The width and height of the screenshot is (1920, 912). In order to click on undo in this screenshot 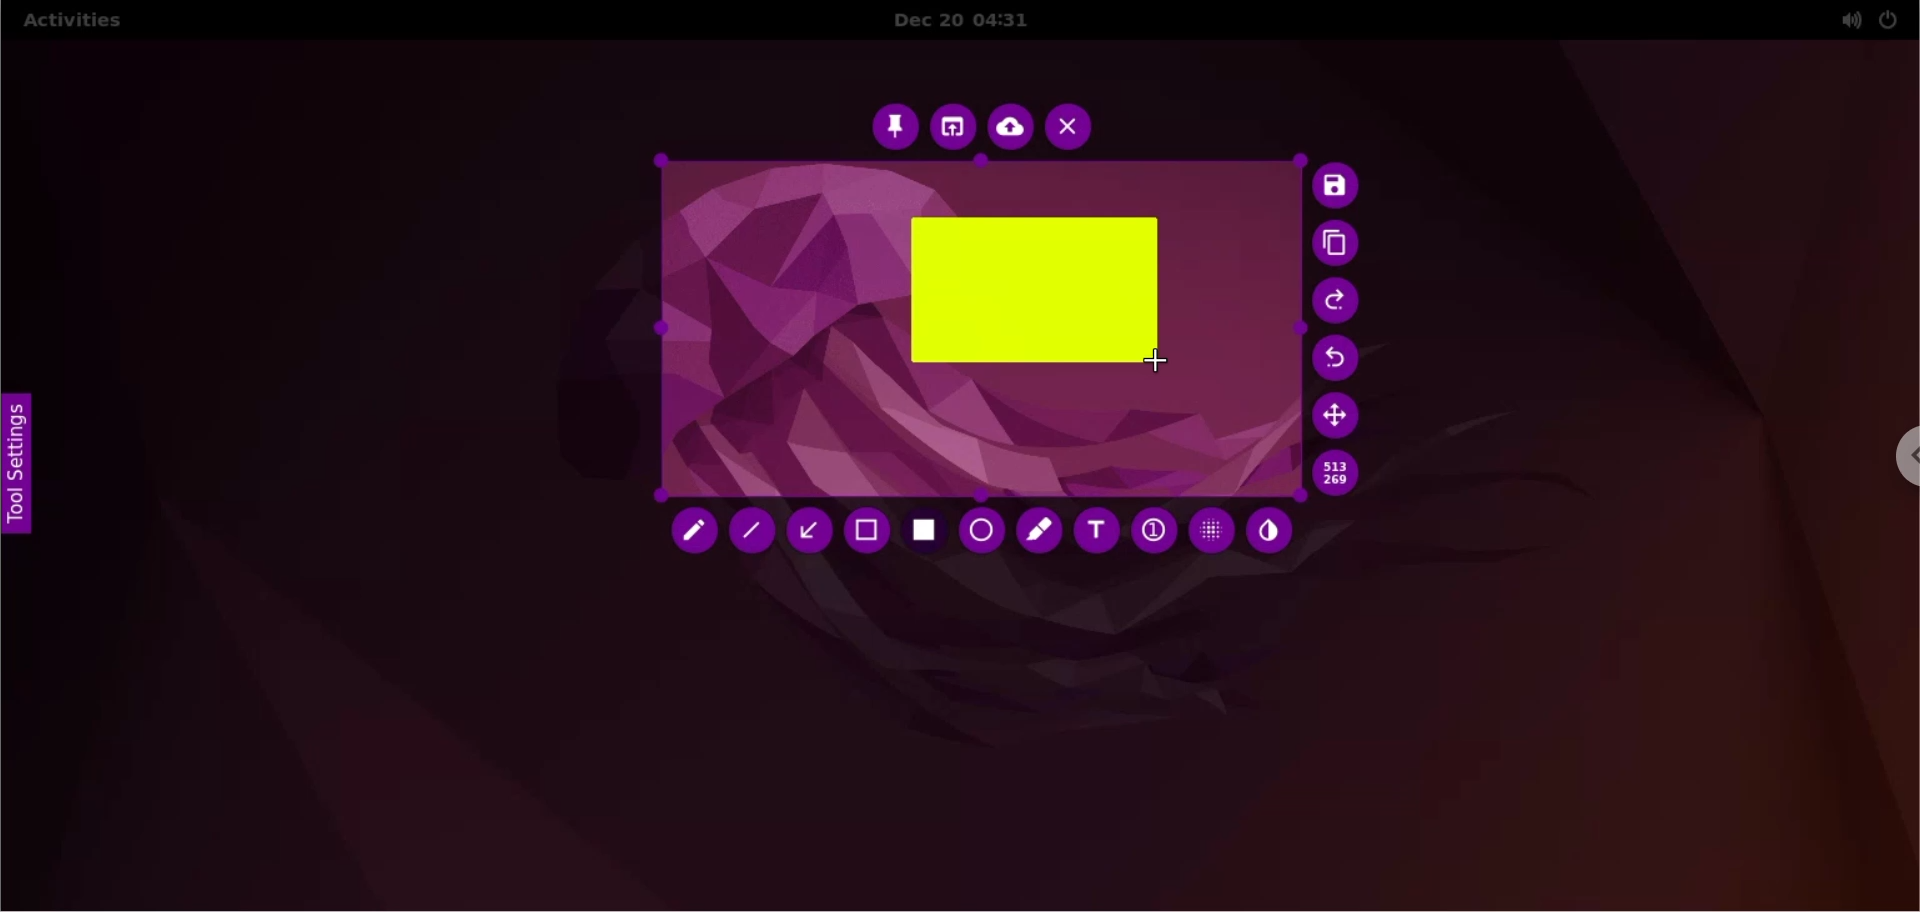, I will do `click(1337, 358)`.